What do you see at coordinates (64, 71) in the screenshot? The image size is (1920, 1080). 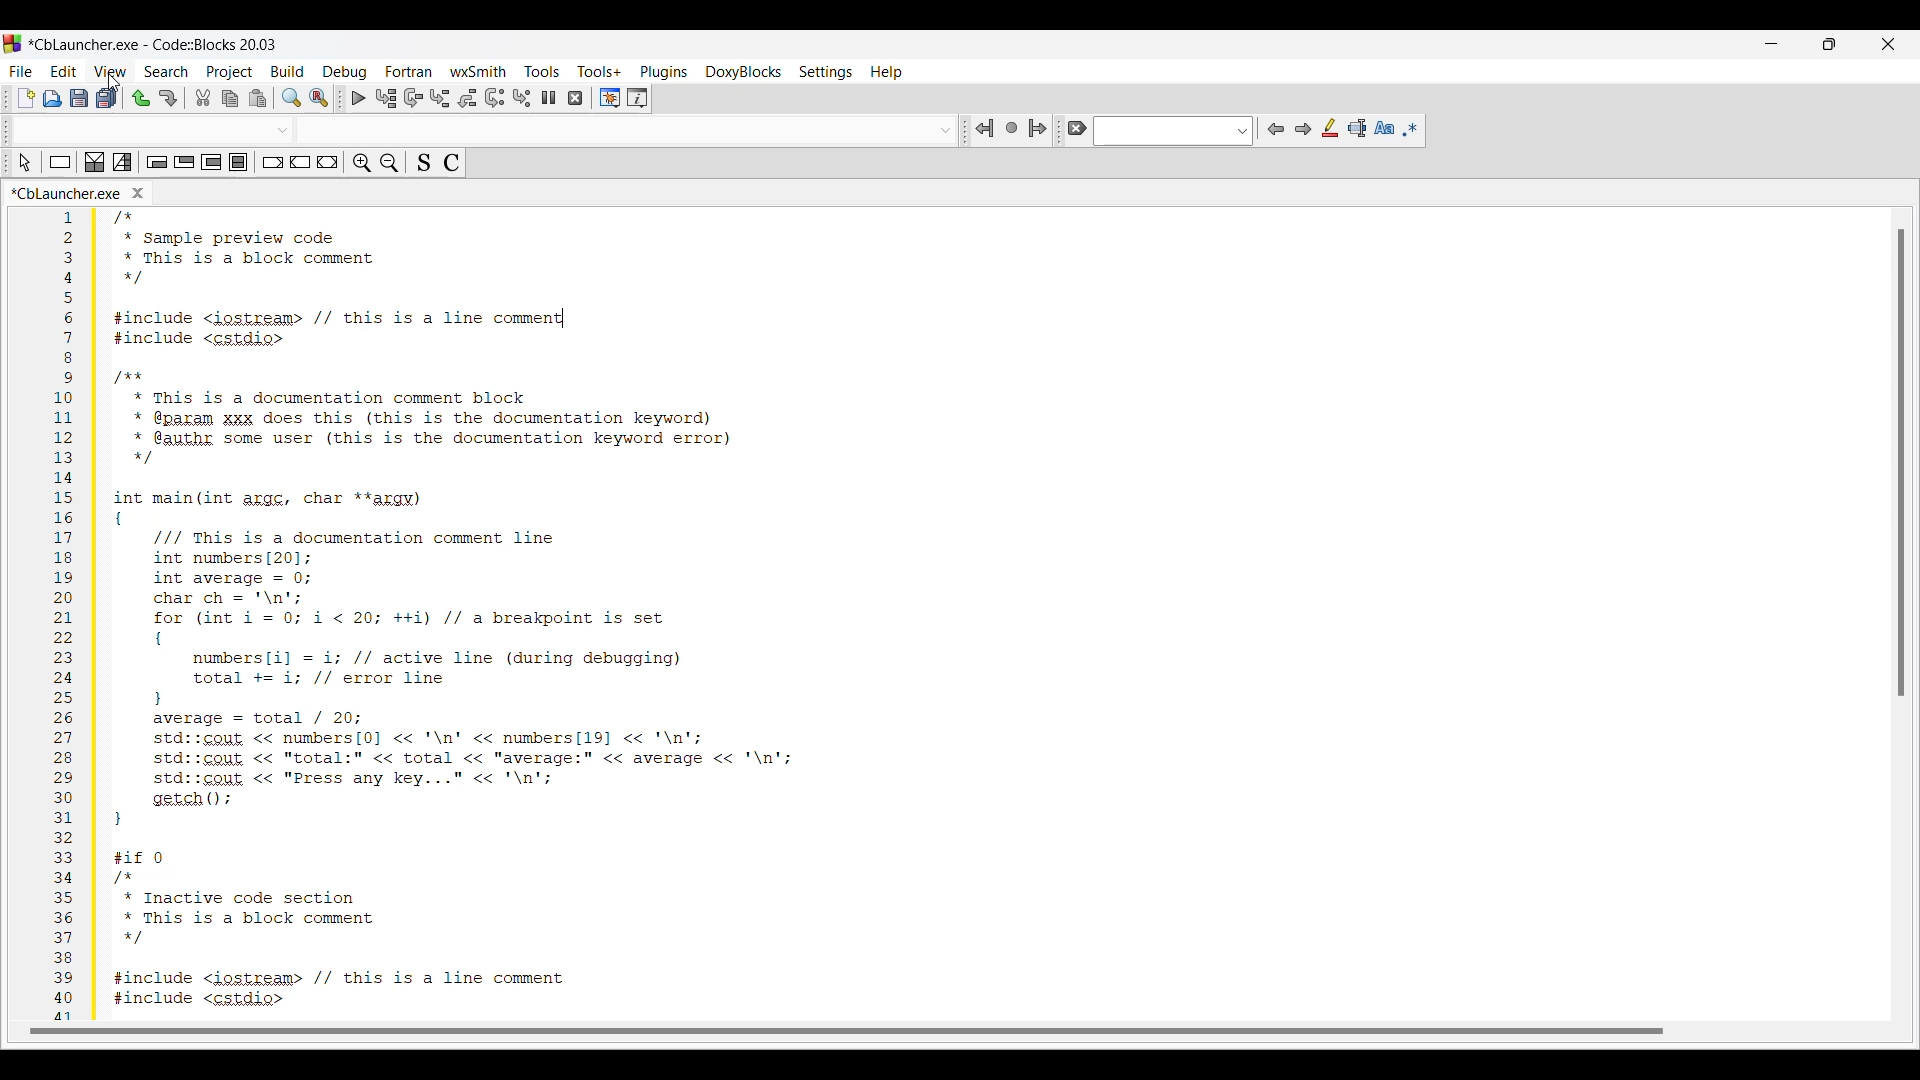 I see `Edit menu` at bounding box center [64, 71].